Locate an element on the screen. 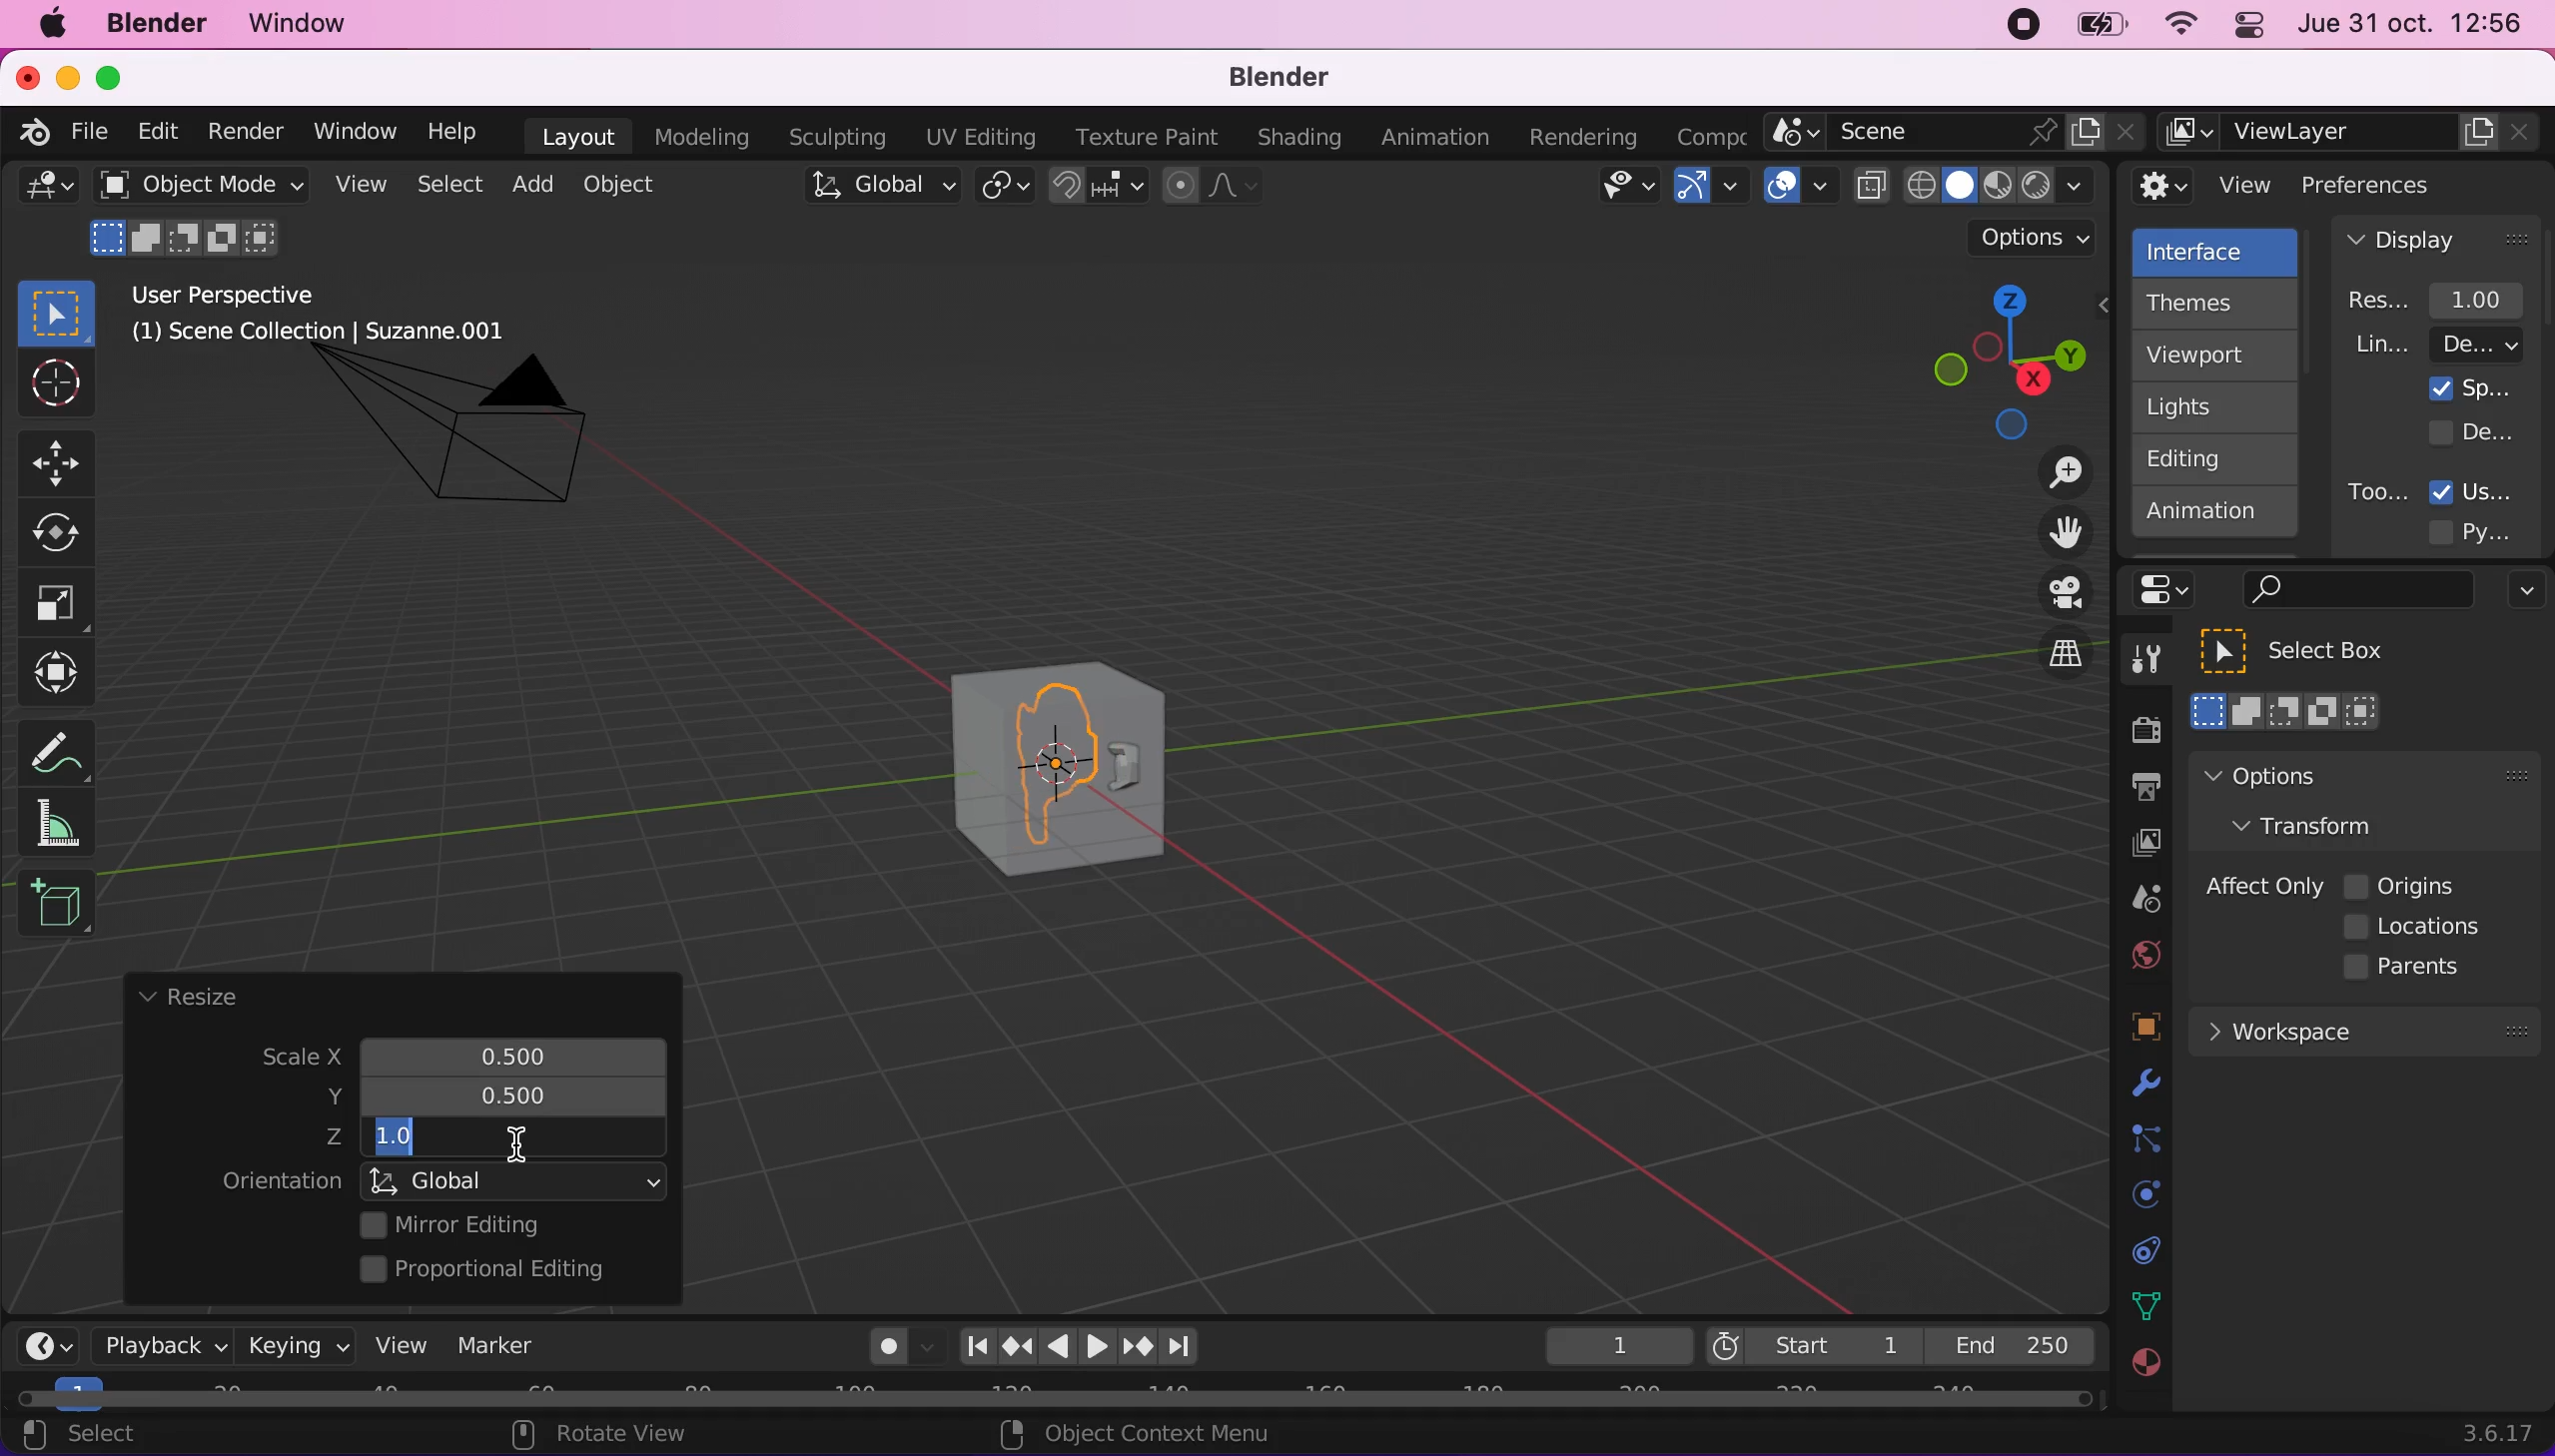 The width and height of the screenshot is (2555, 1456). output is located at coordinates (2135, 790).